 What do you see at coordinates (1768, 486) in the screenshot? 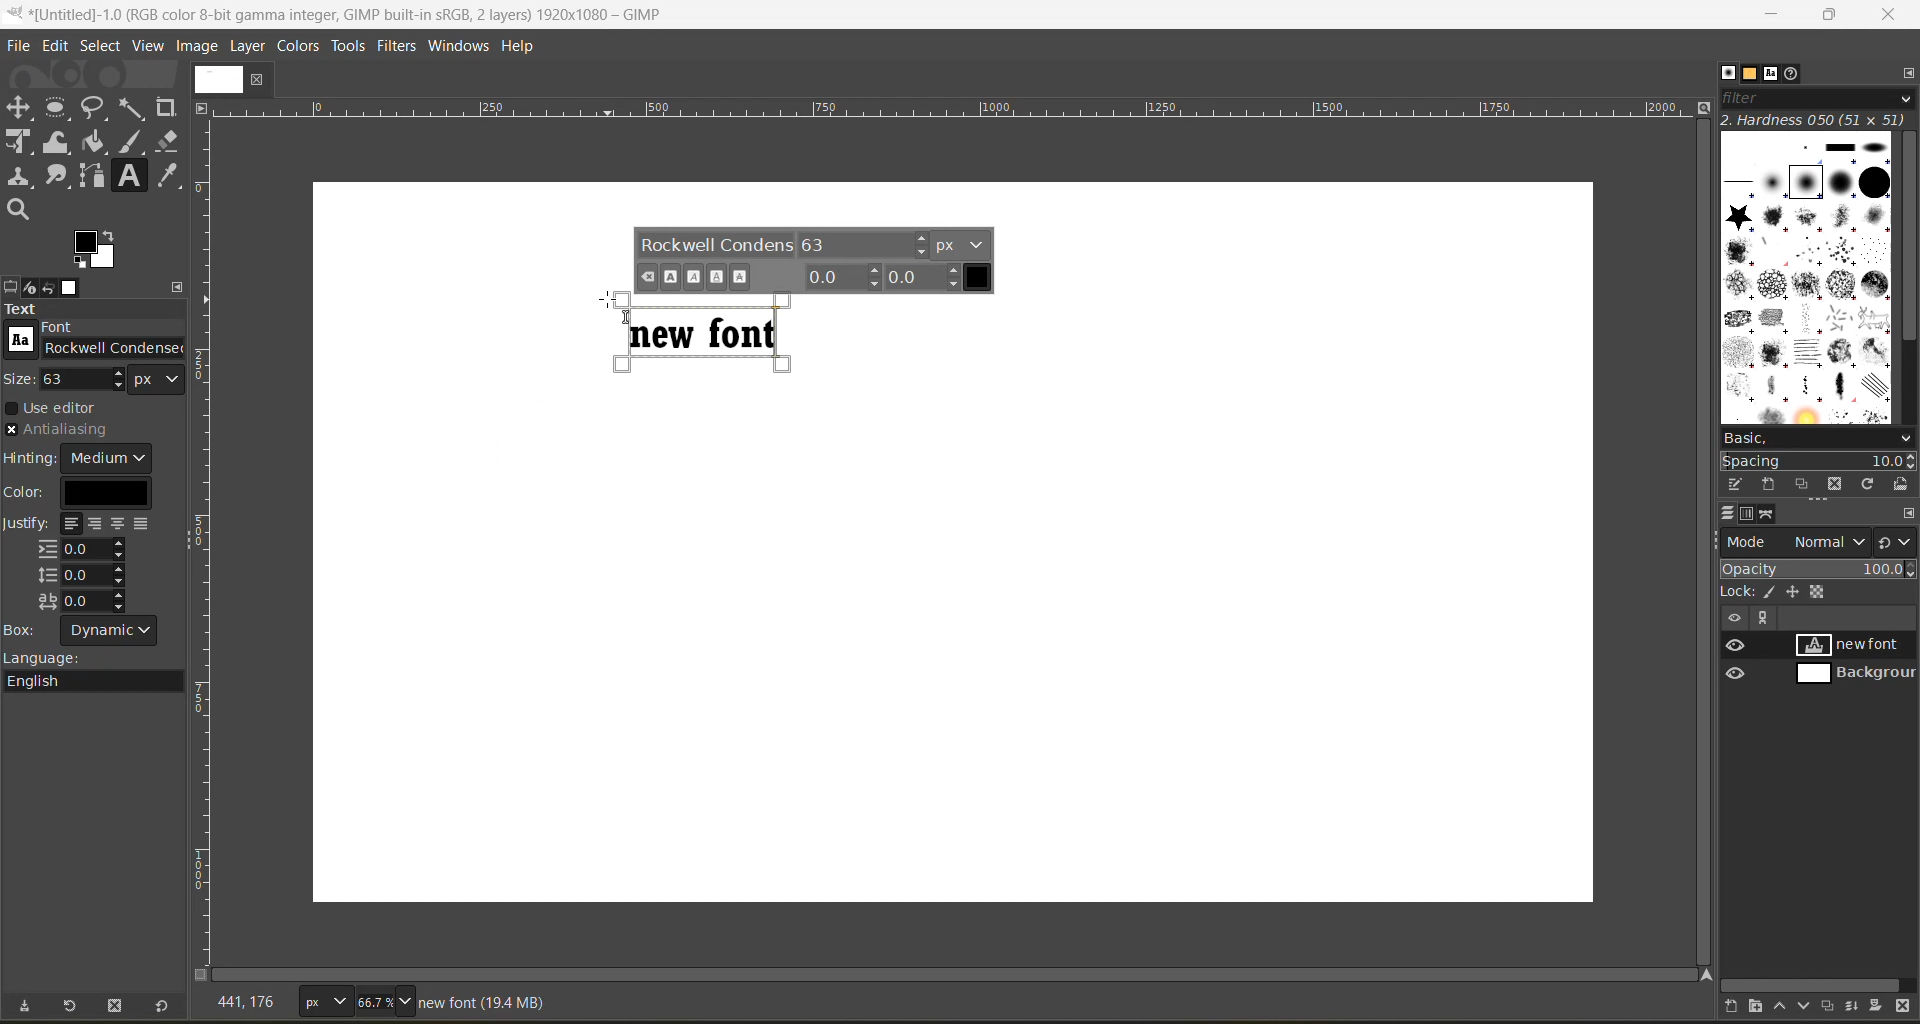
I see `create a new brush` at bounding box center [1768, 486].